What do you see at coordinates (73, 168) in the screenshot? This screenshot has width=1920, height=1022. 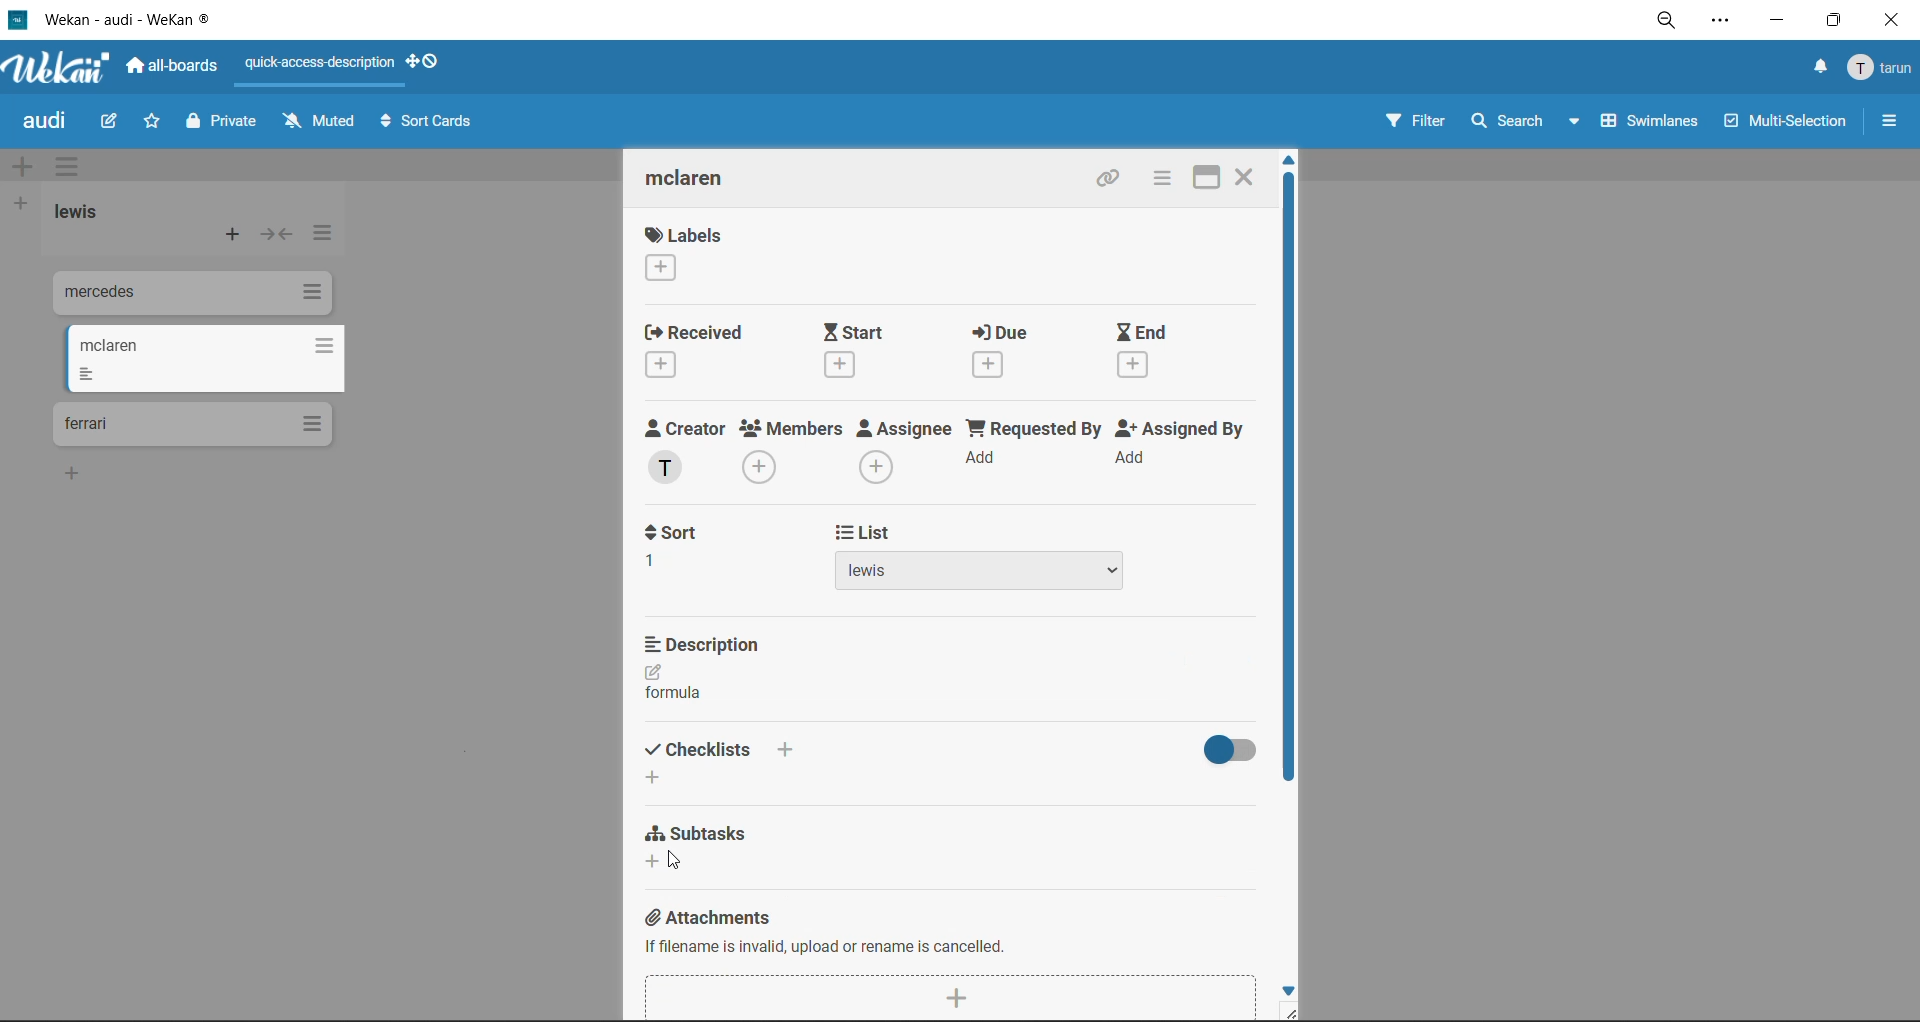 I see `swimlane actions` at bounding box center [73, 168].